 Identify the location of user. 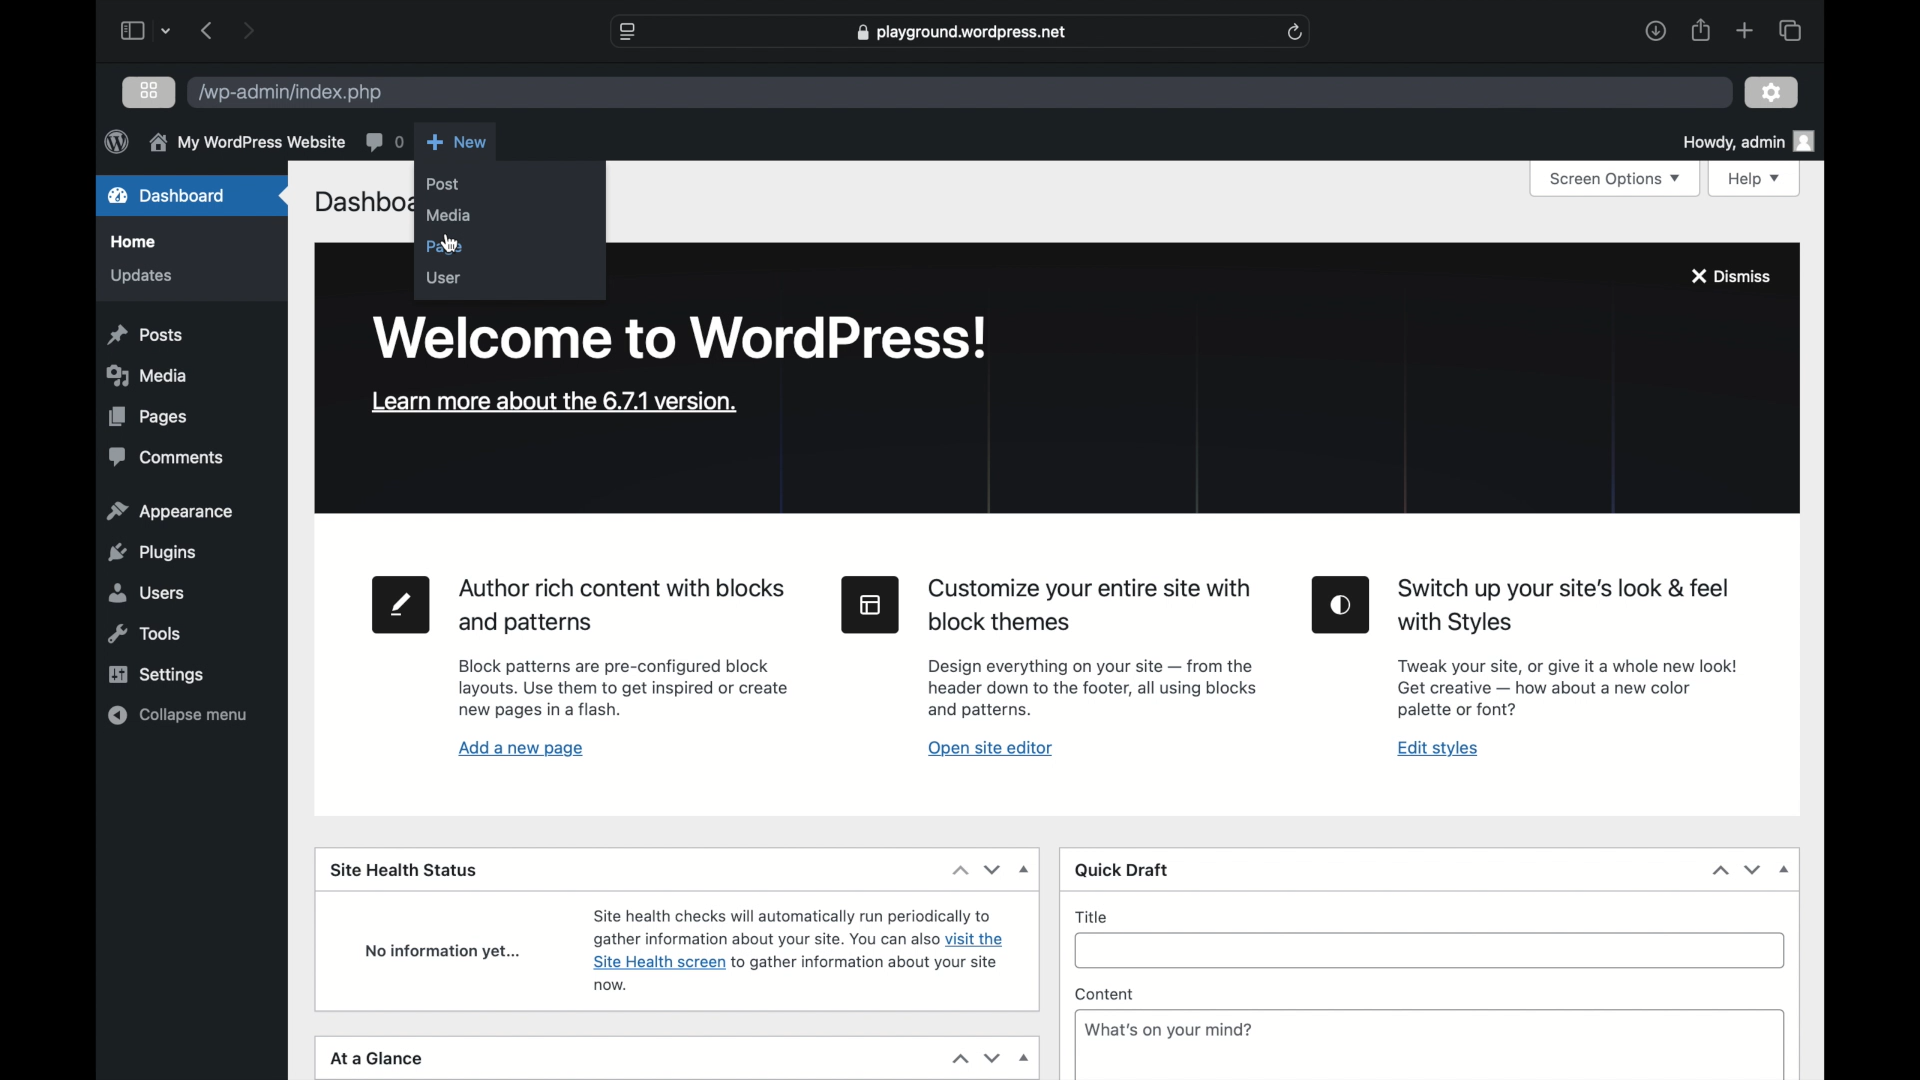
(443, 278).